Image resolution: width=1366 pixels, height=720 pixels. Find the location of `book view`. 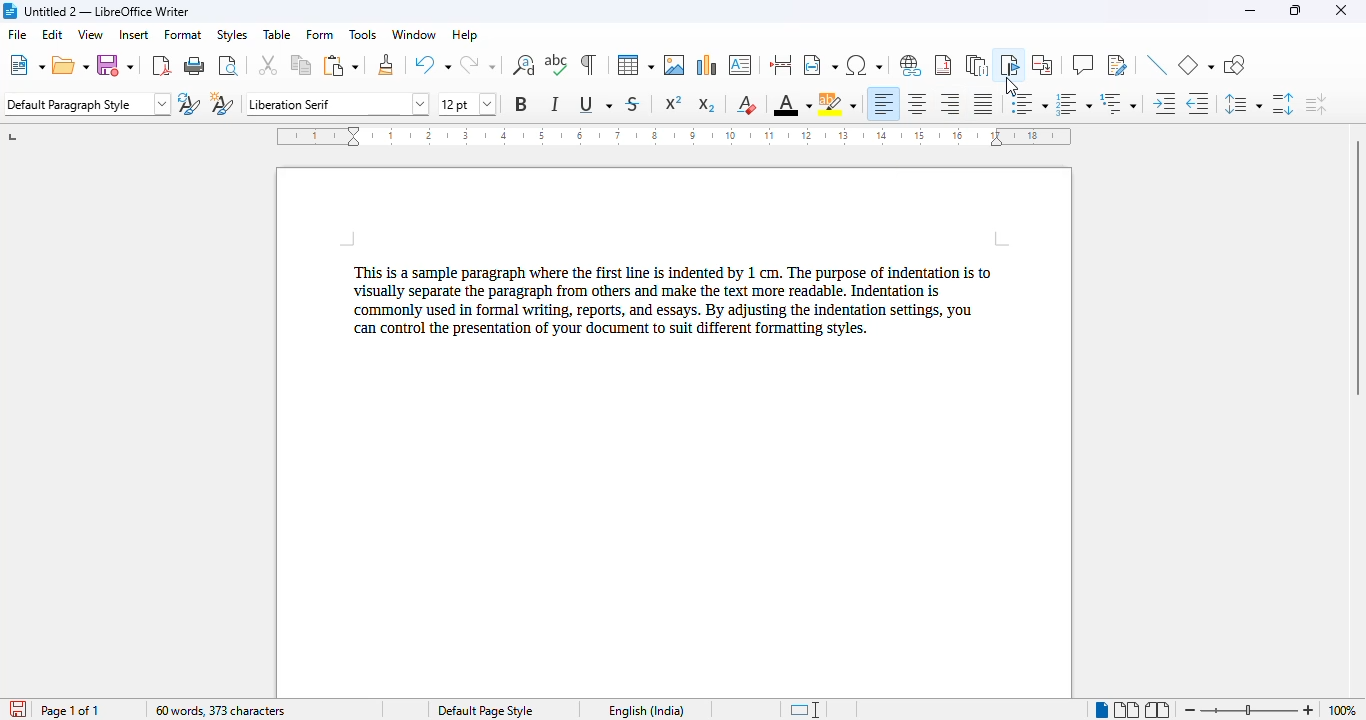

book view is located at coordinates (1156, 710).